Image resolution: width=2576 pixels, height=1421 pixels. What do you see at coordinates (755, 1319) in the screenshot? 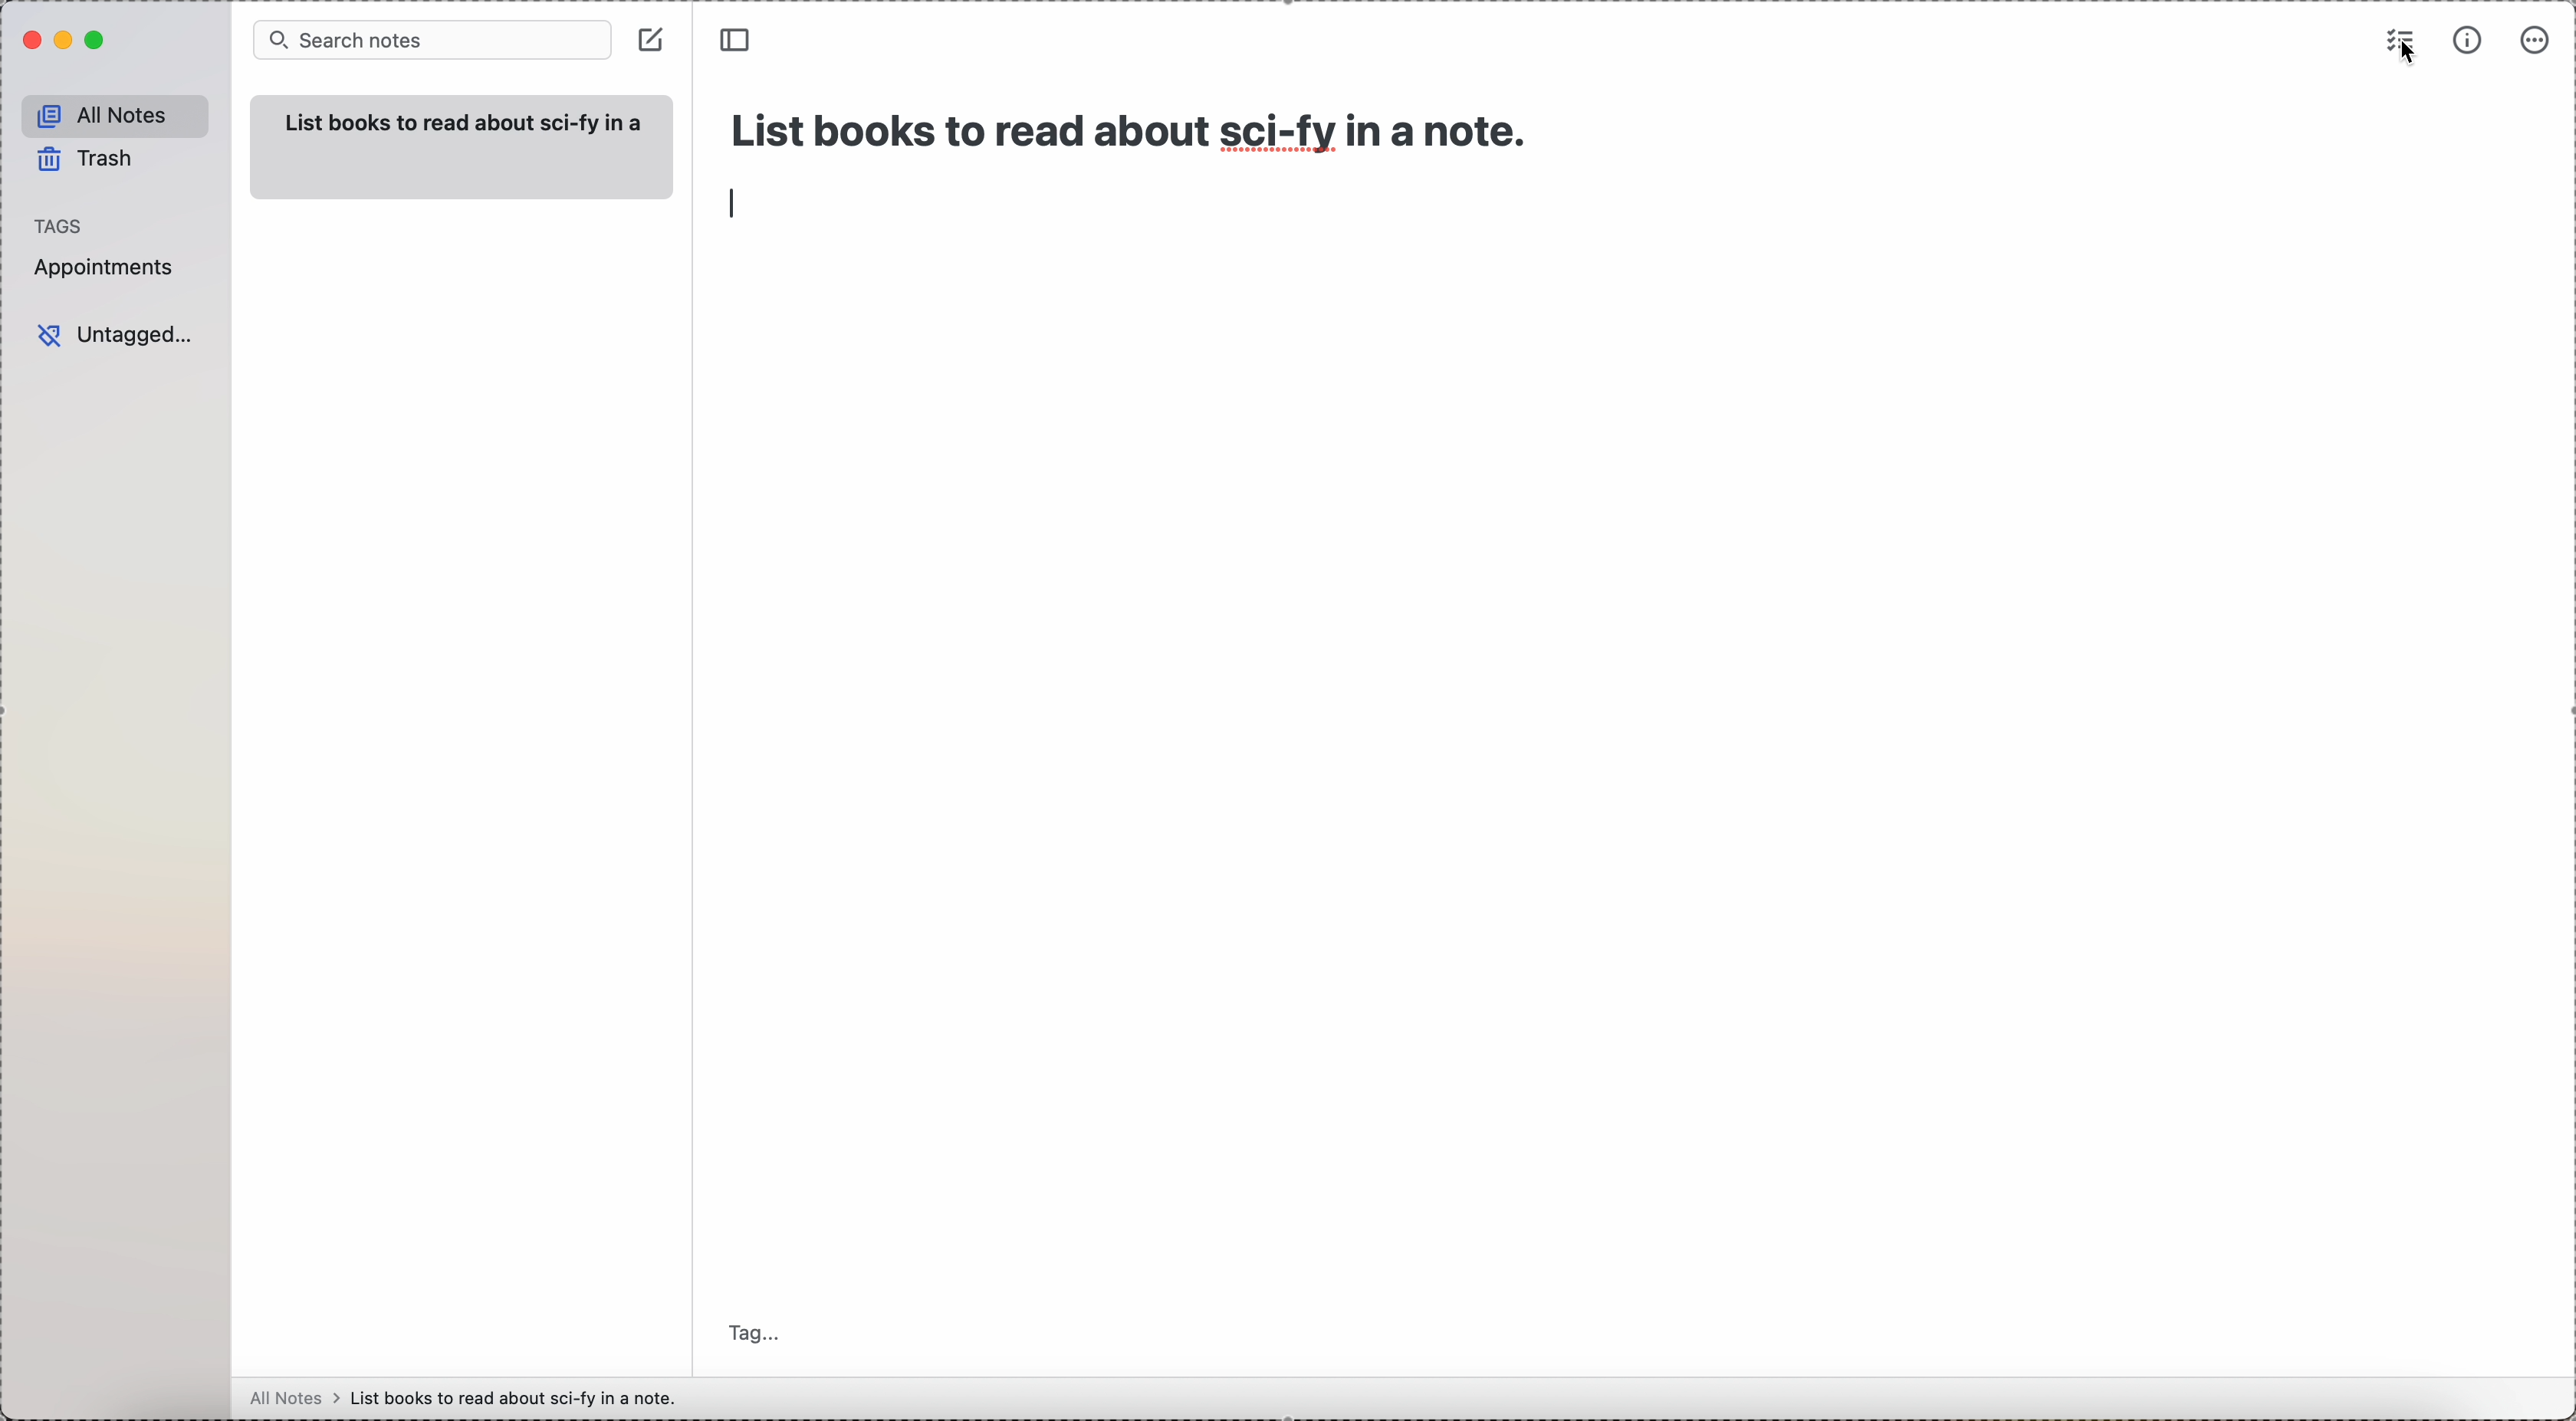
I see `tag...` at bounding box center [755, 1319].